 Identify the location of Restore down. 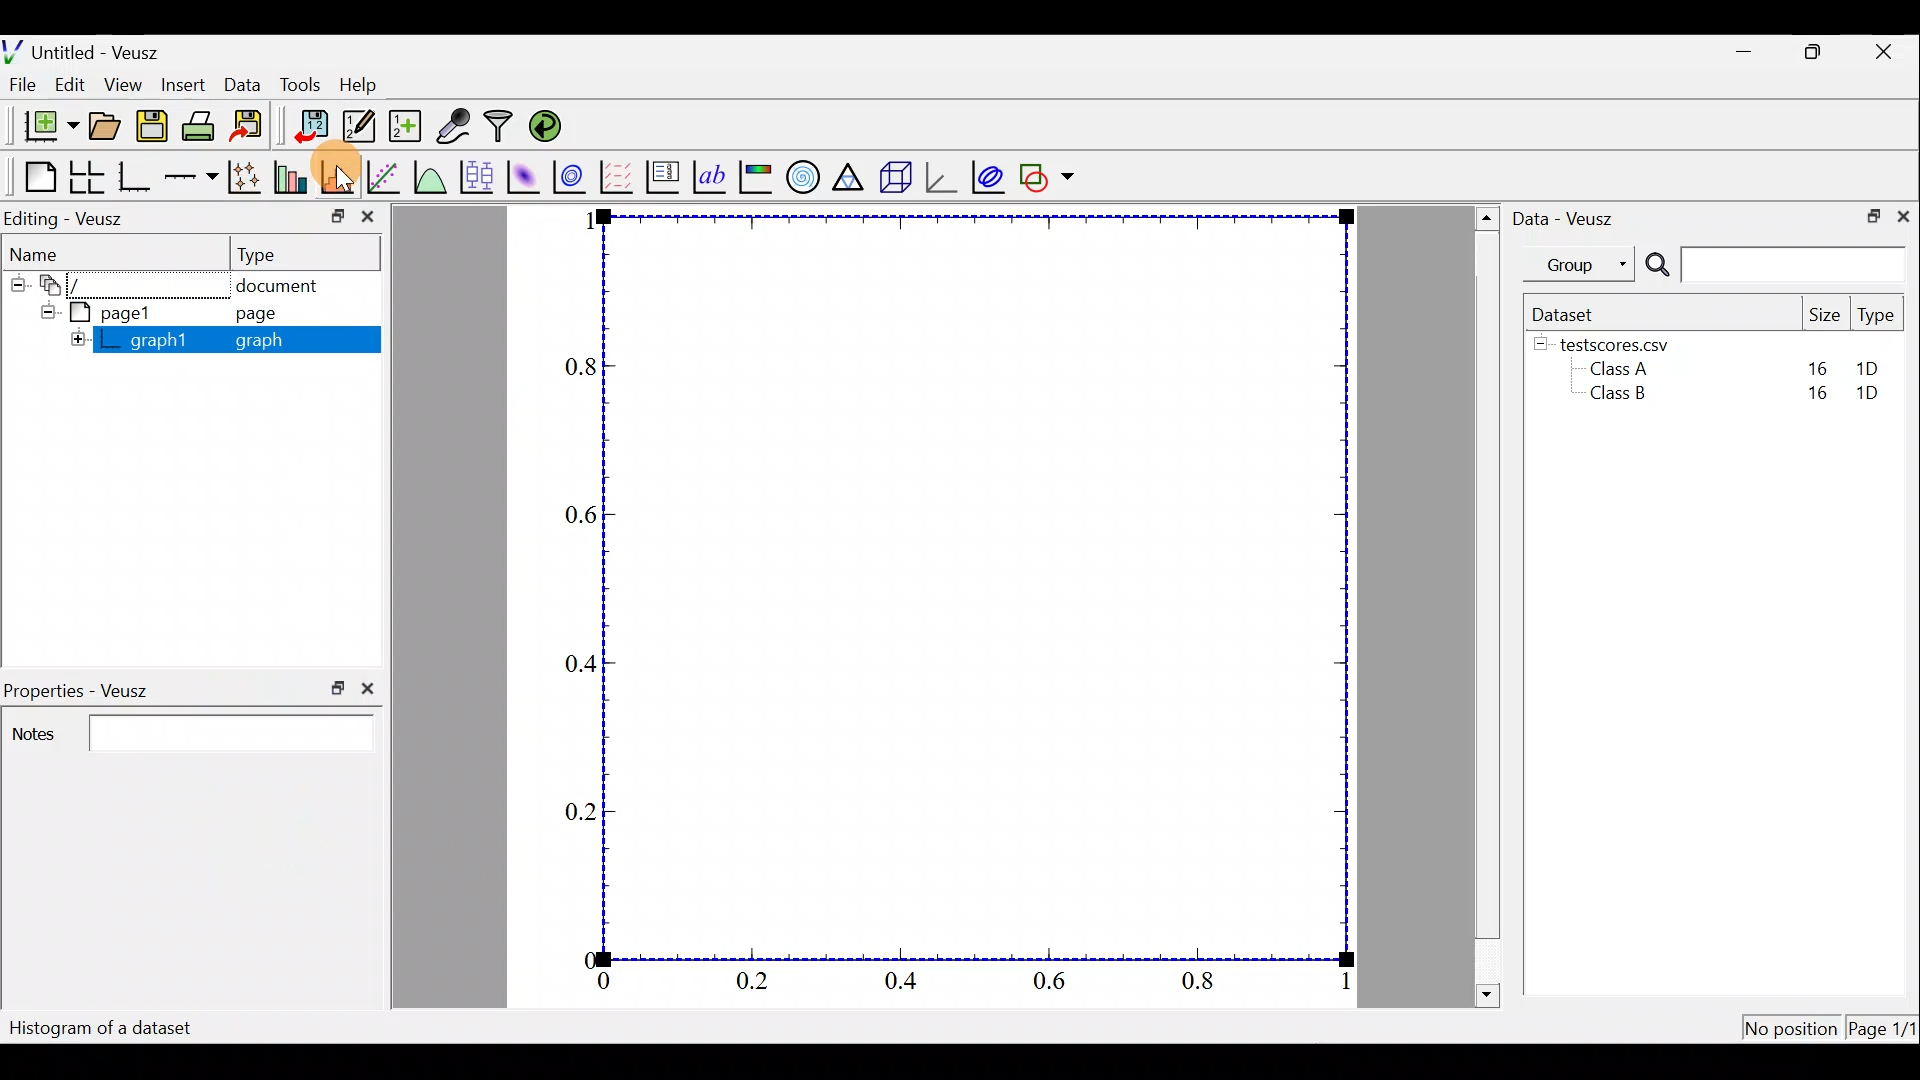
(1871, 218).